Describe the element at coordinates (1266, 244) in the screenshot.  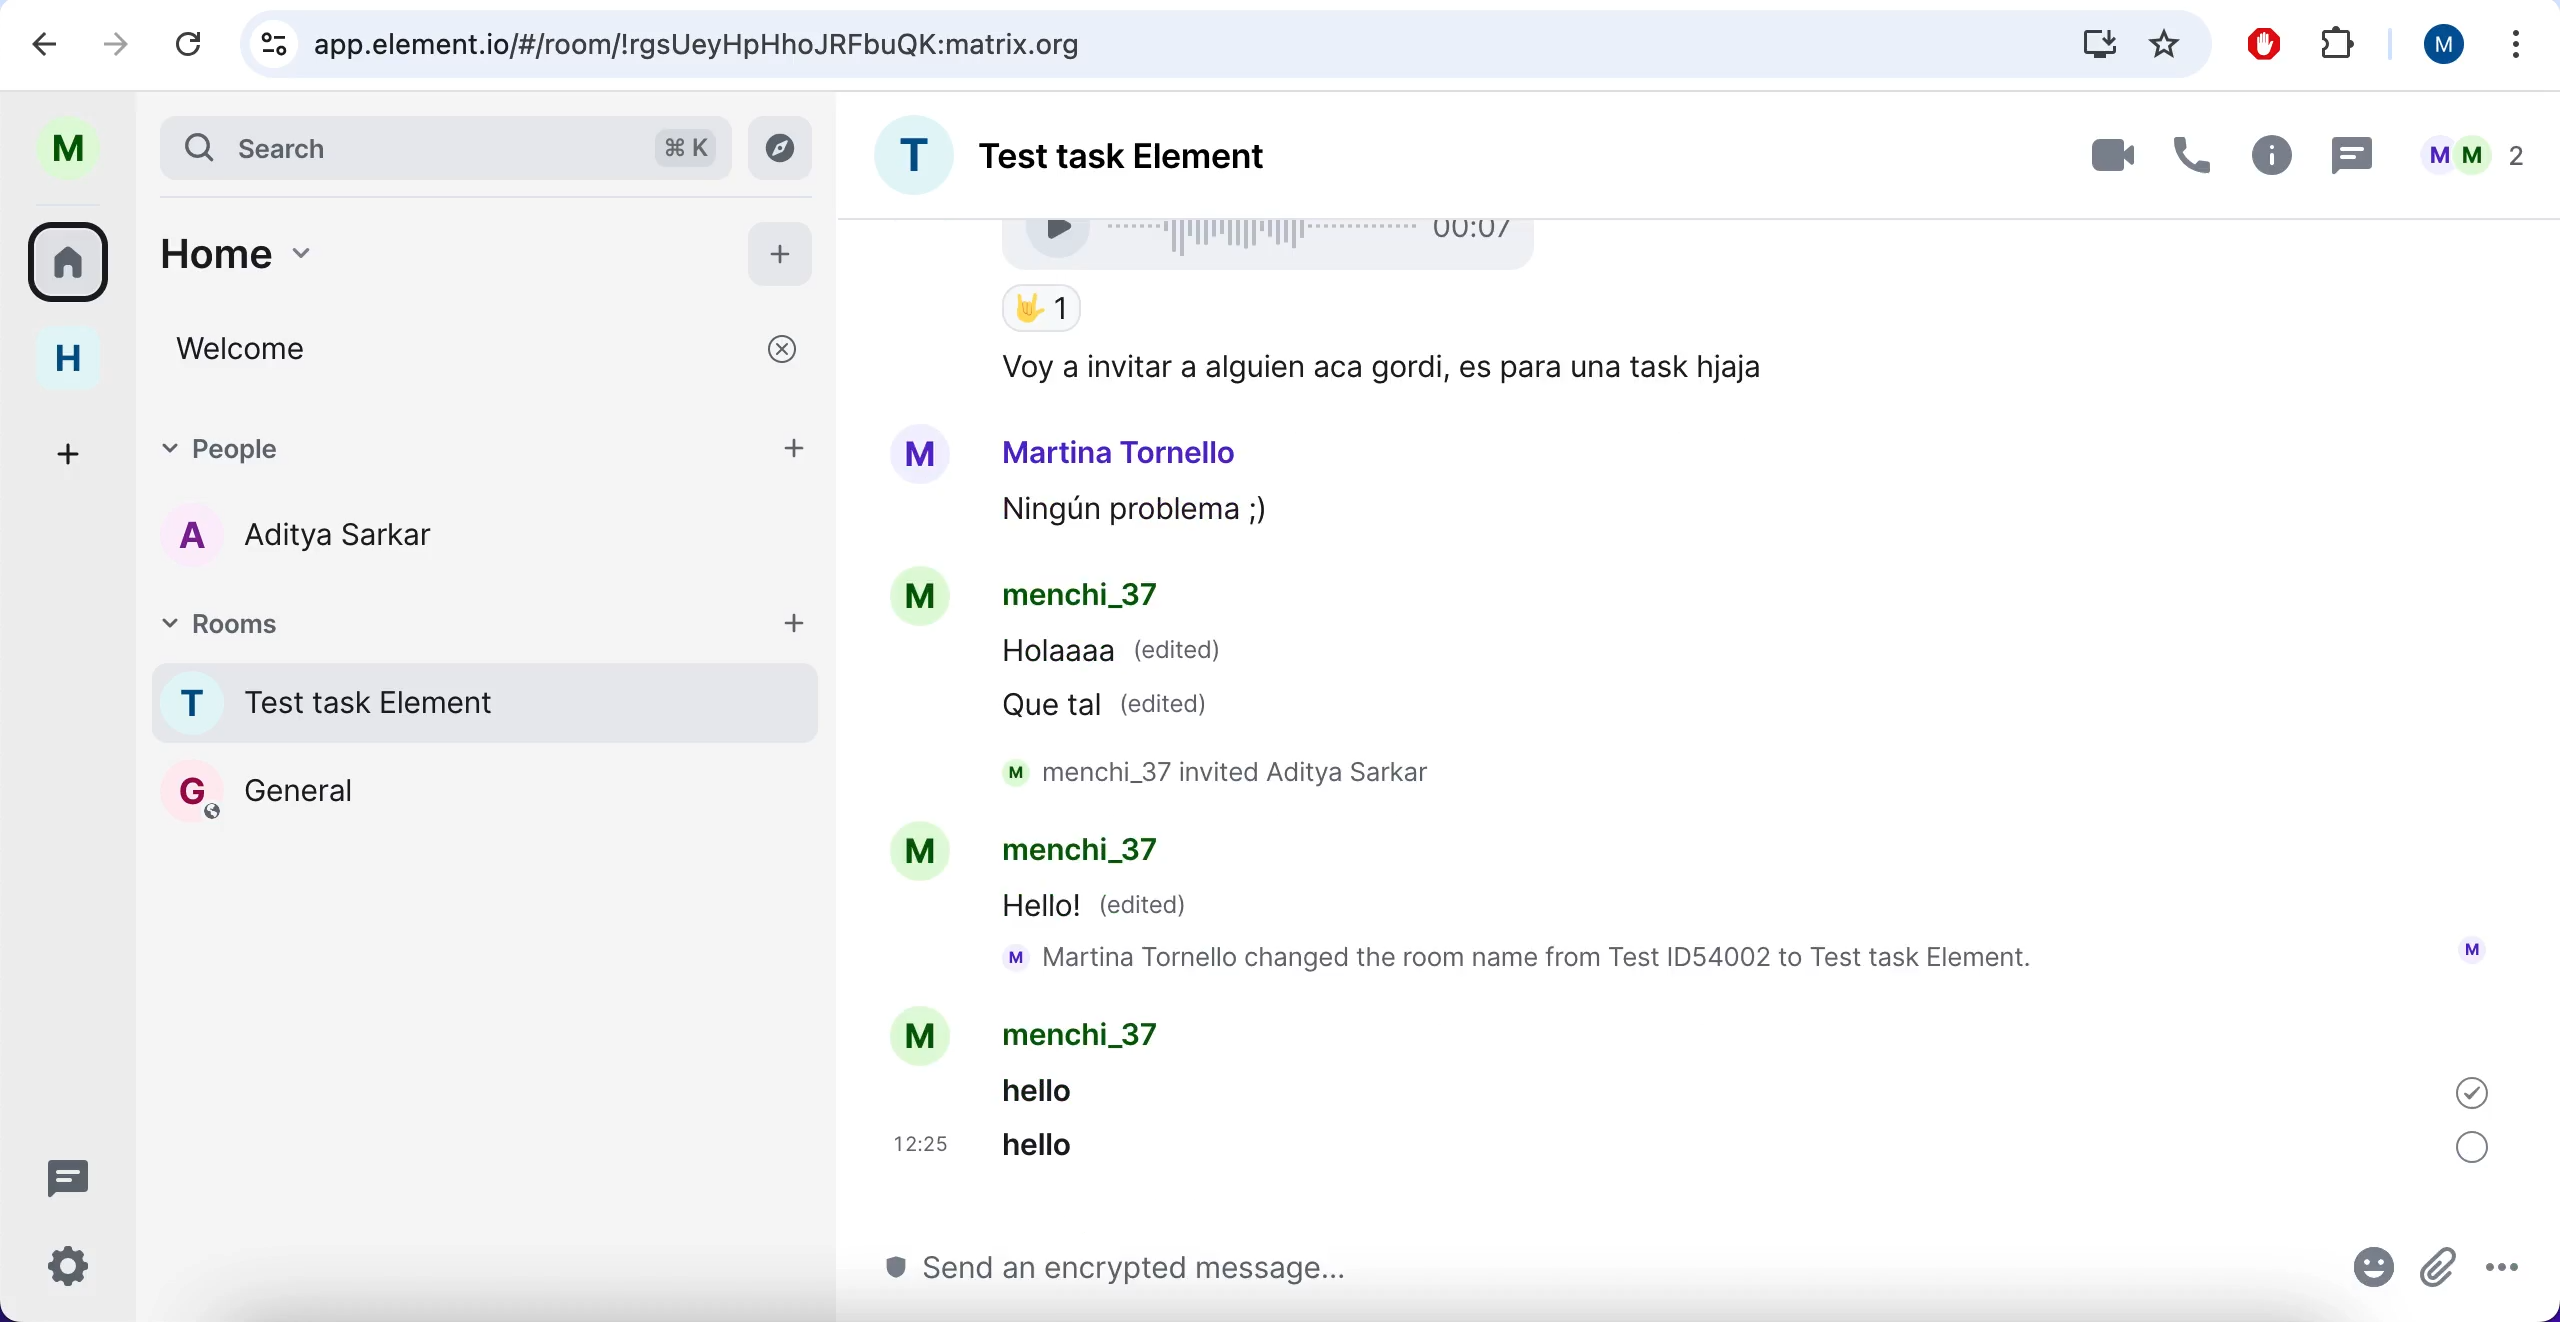
I see `Voice recording` at that location.